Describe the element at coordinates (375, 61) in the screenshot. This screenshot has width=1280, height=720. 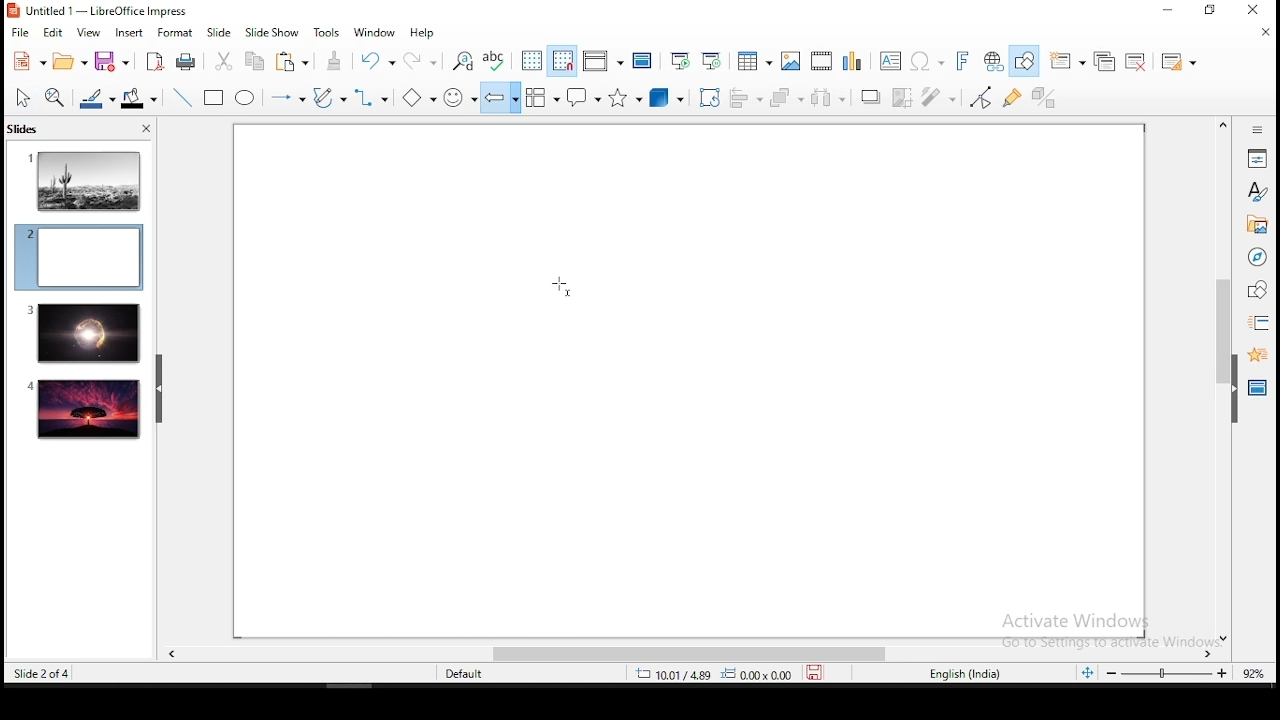
I see `undo` at that location.